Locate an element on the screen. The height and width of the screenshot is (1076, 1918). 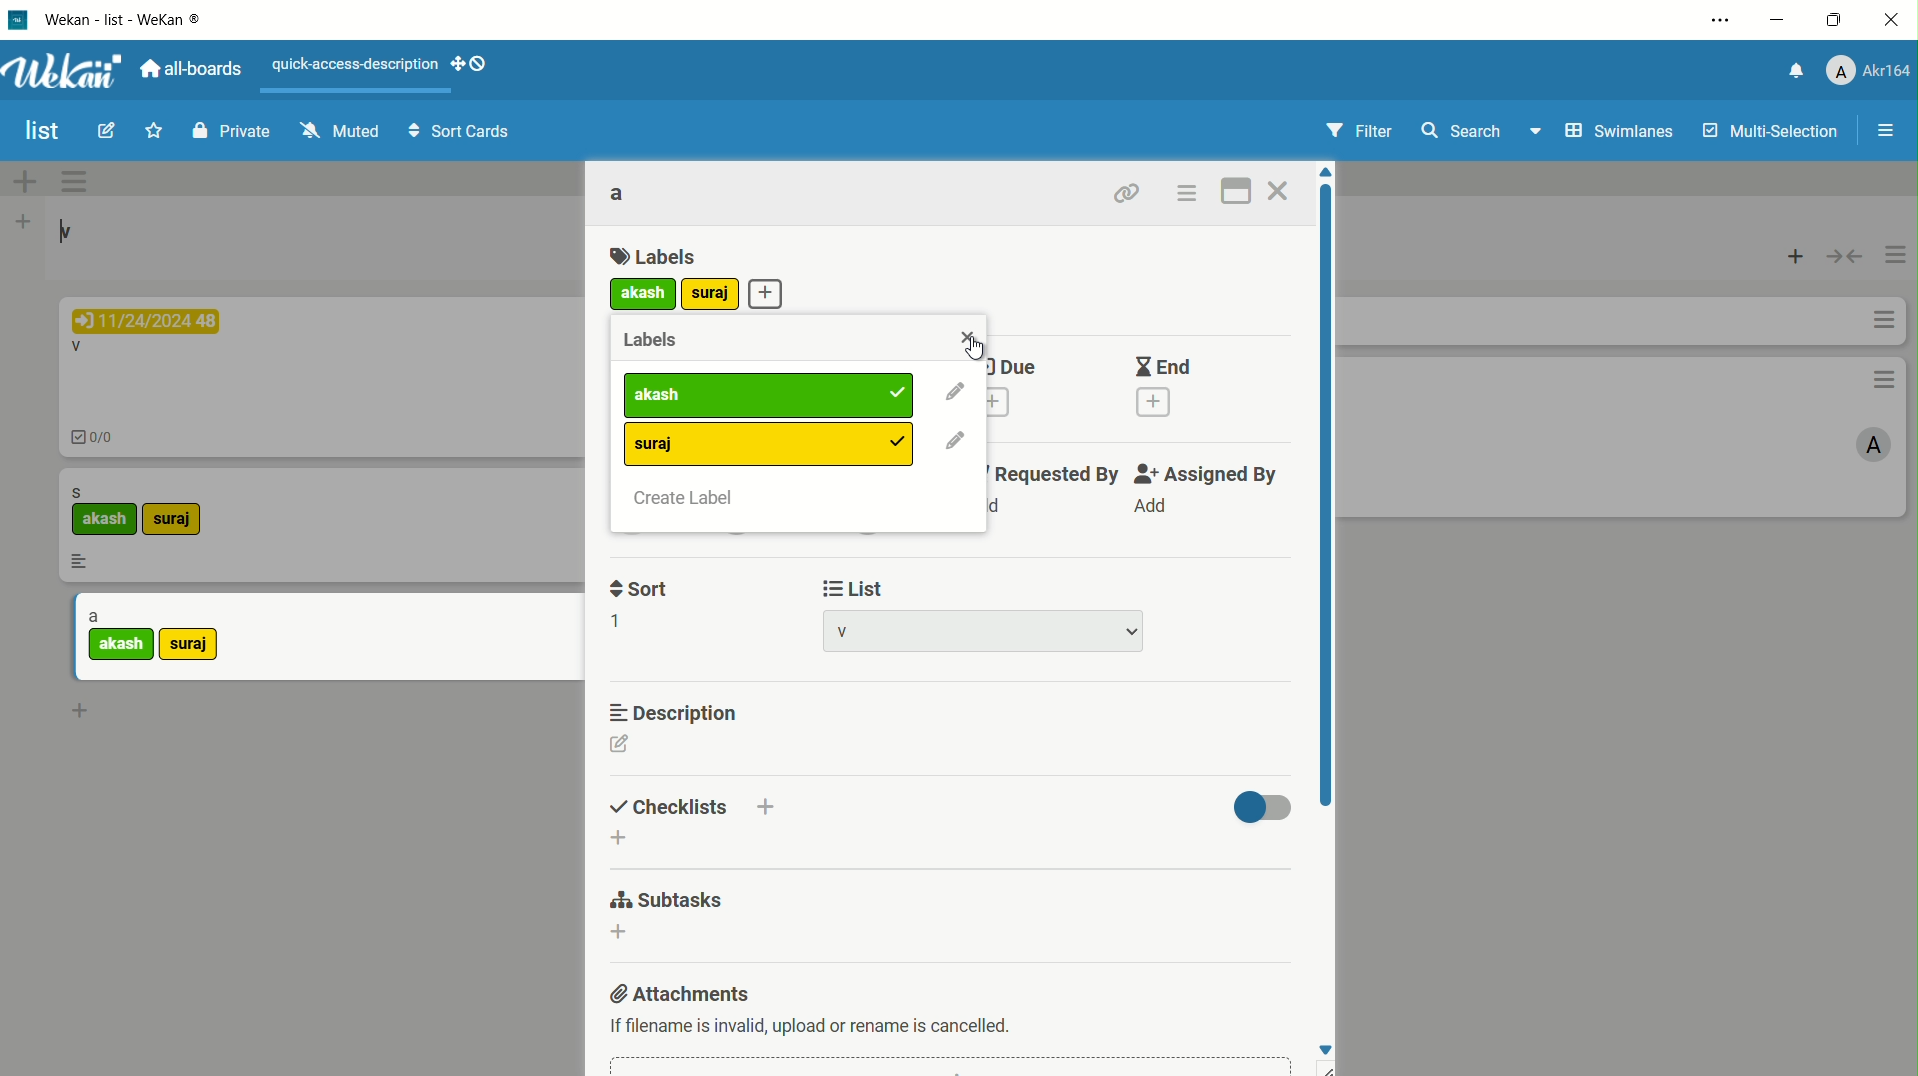
added is located at coordinates (896, 441).